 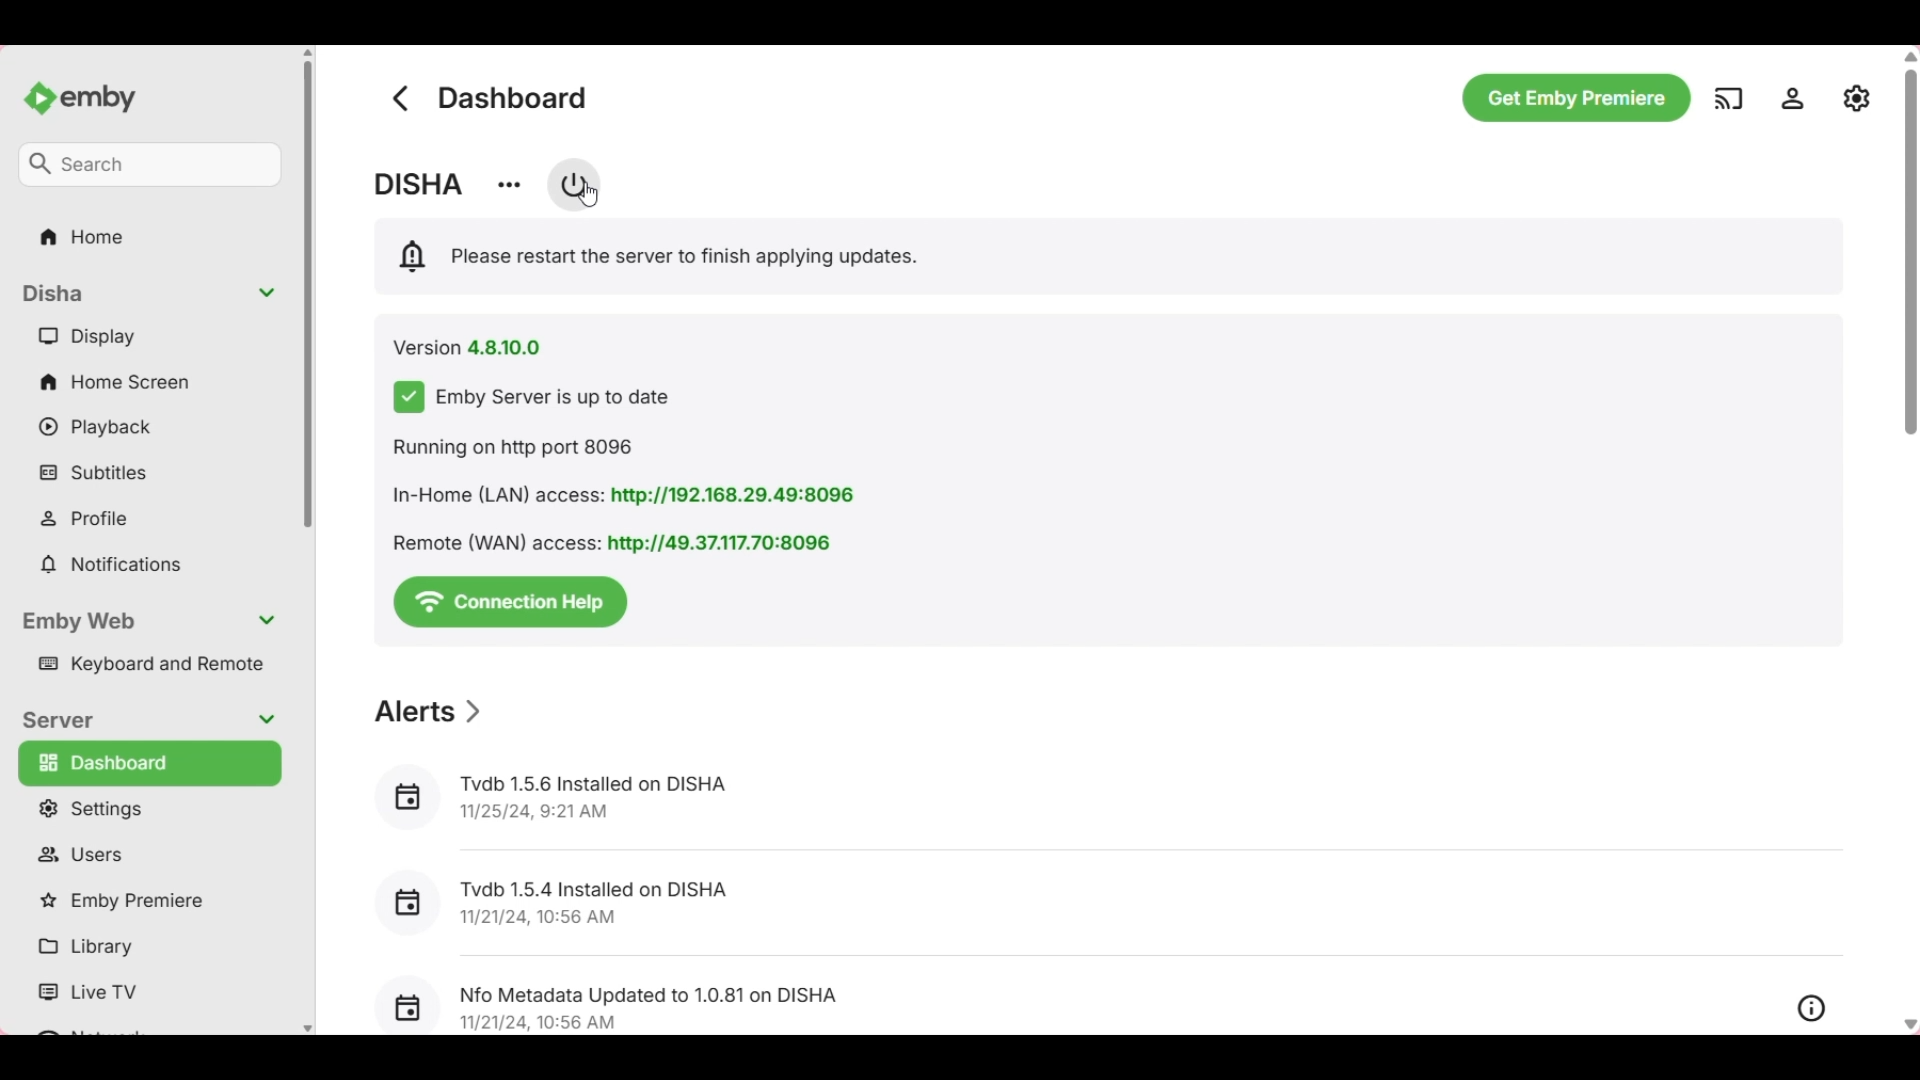 What do you see at coordinates (468, 348) in the screenshot?
I see `Software version` at bounding box center [468, 348].